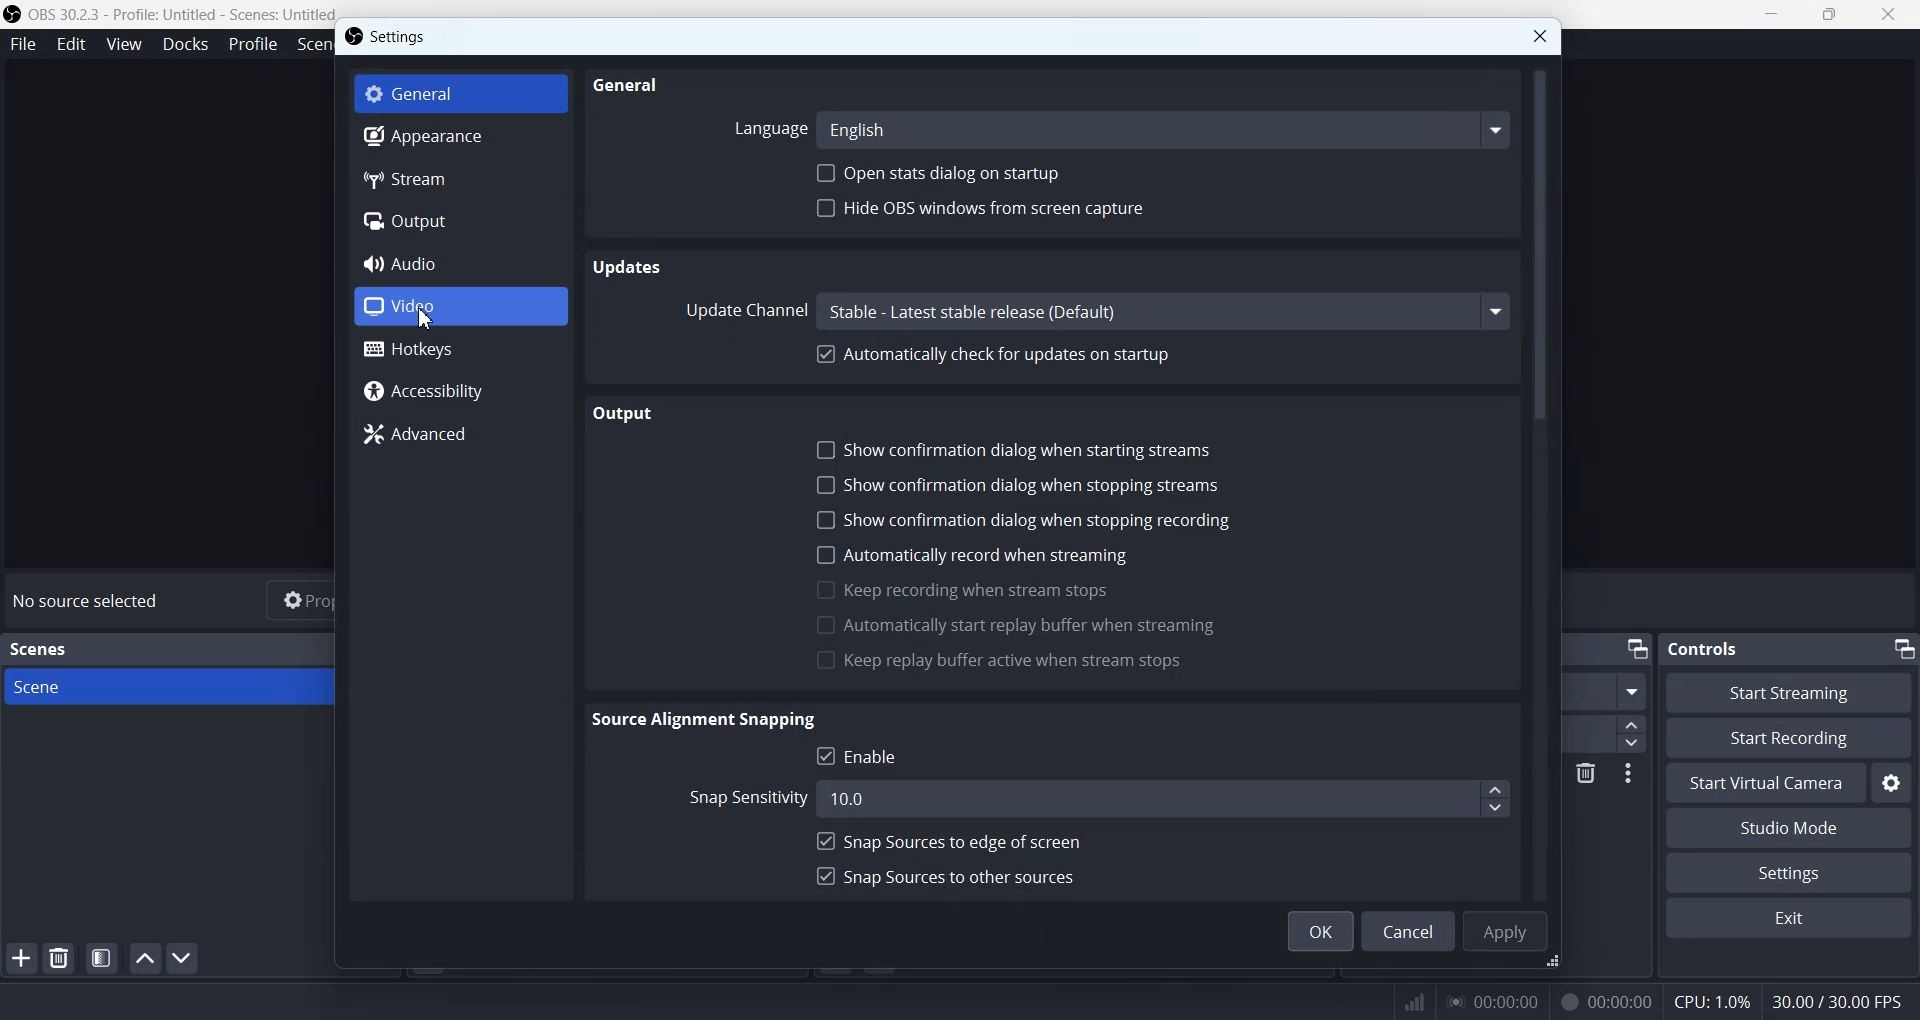 The height and width of the screenshot is (1020, 1920). What do you see at coordinates (462, 436) in the screenshot?
I see `Advanced` at bounding box center [462, 436].